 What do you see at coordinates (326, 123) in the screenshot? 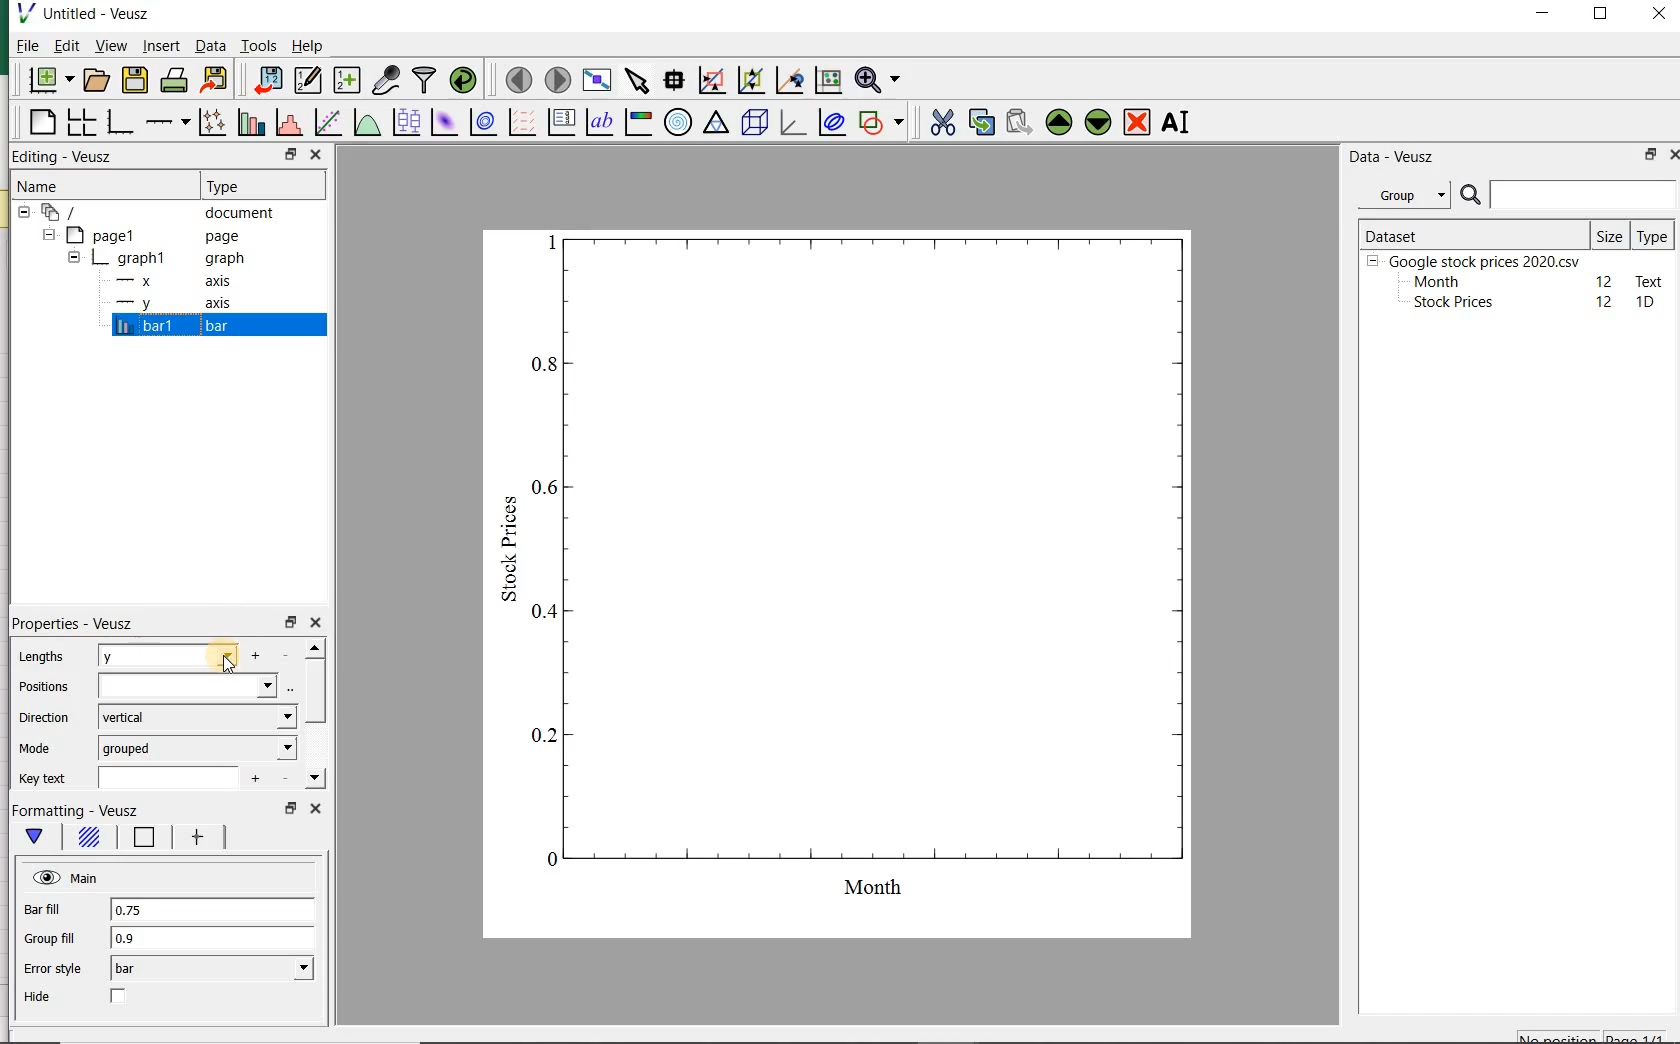
I see `fit a function to data` at bounding box center [326, 123].